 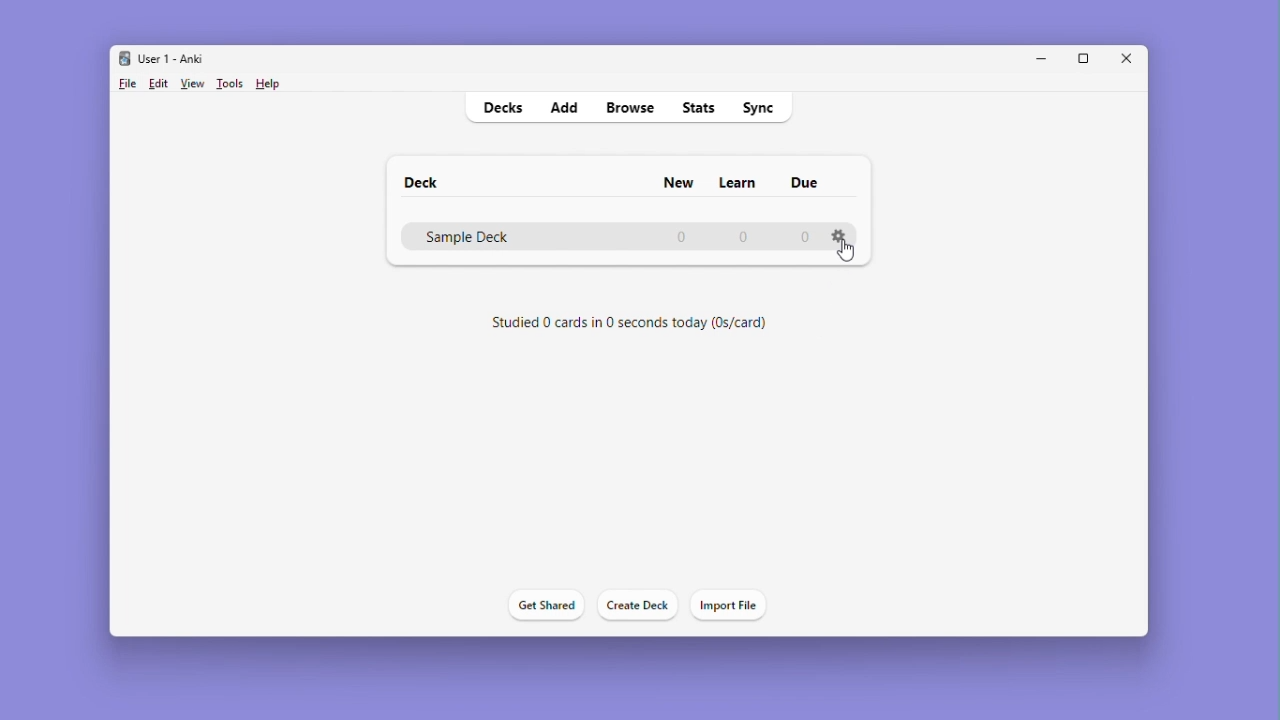 What do you see at coordinates (701, 107) in the screenshot?
I see `Stats` at bounding box center [701, 107].